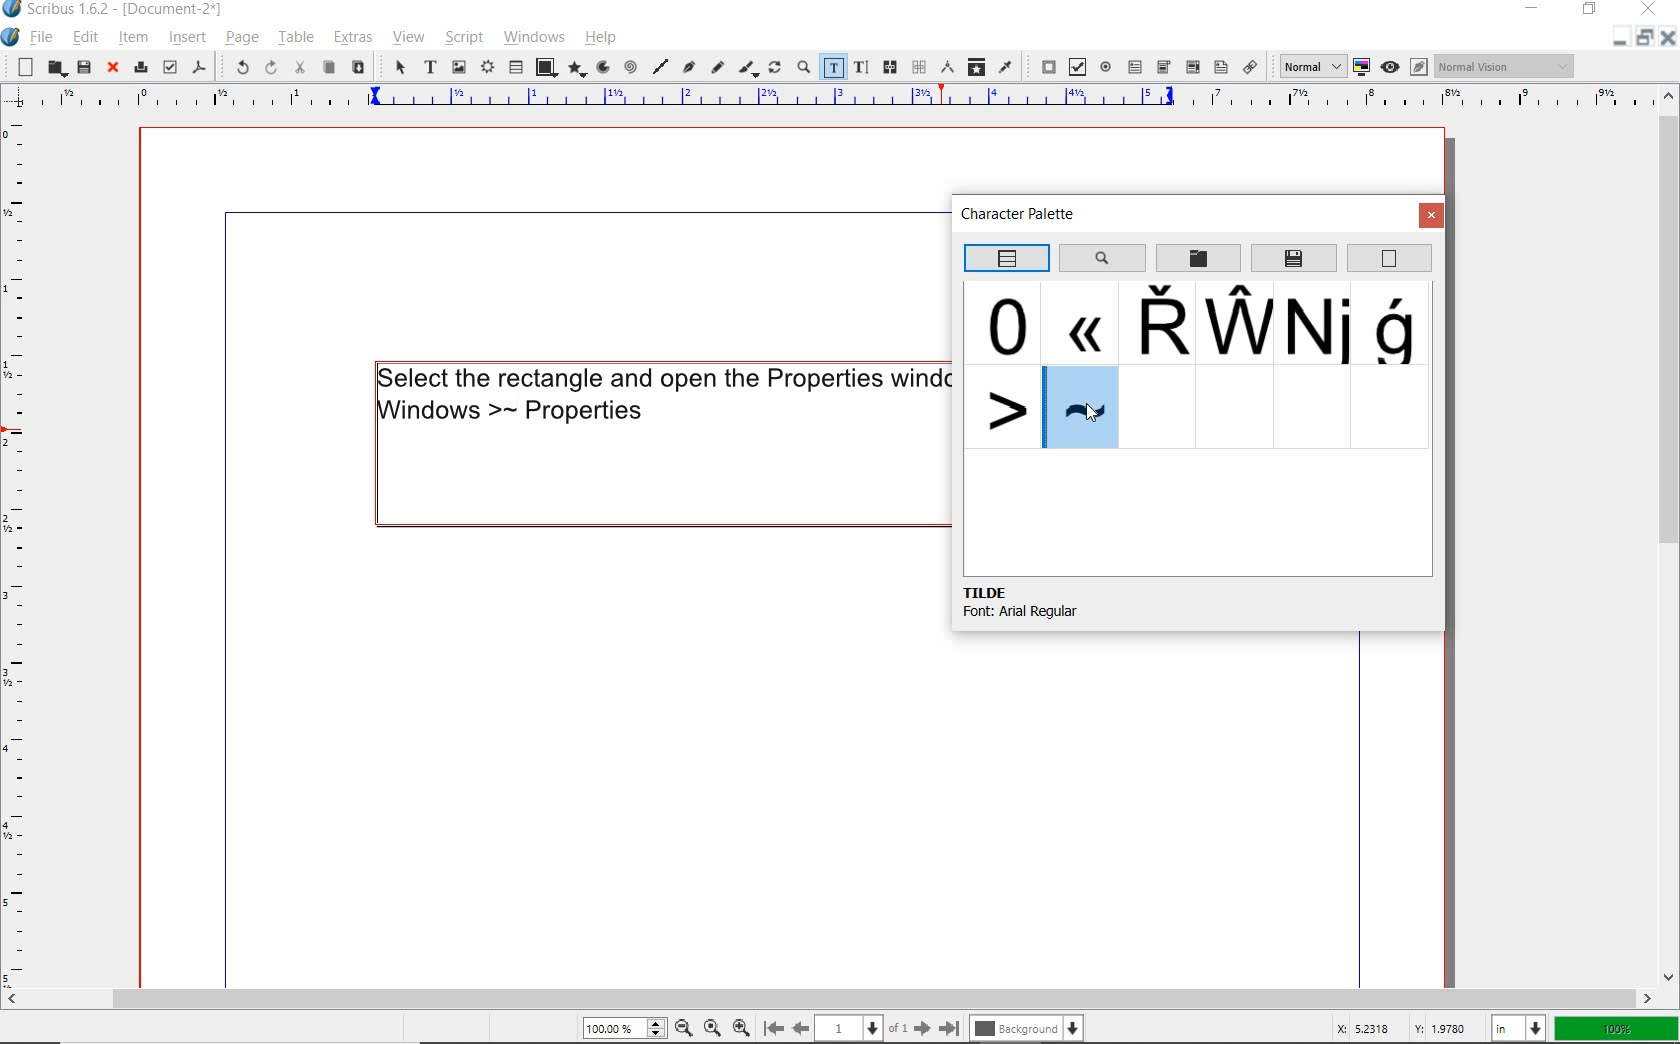 The height and width of the screenshot is (1044, 1680). I want to click on polygon, so click(577, 69).